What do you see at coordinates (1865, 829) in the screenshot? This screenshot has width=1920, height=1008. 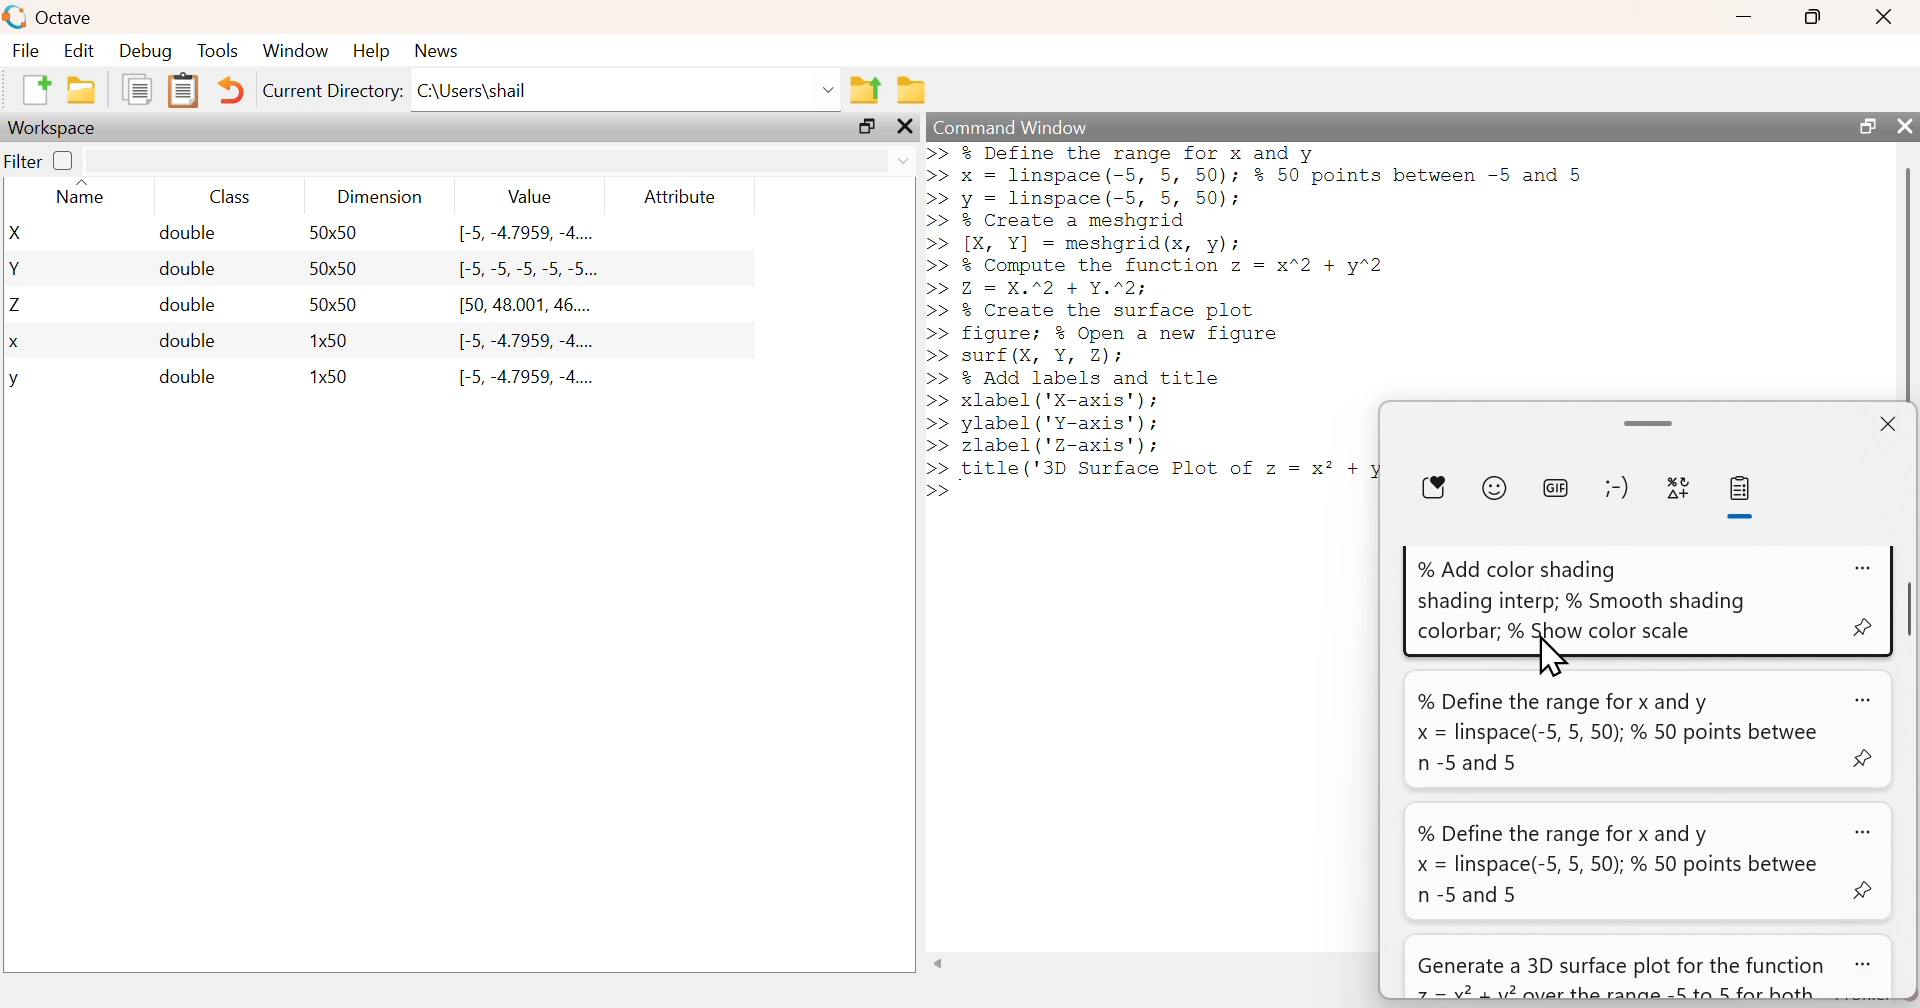 I see `more options` at bounding box center [1865, 829].